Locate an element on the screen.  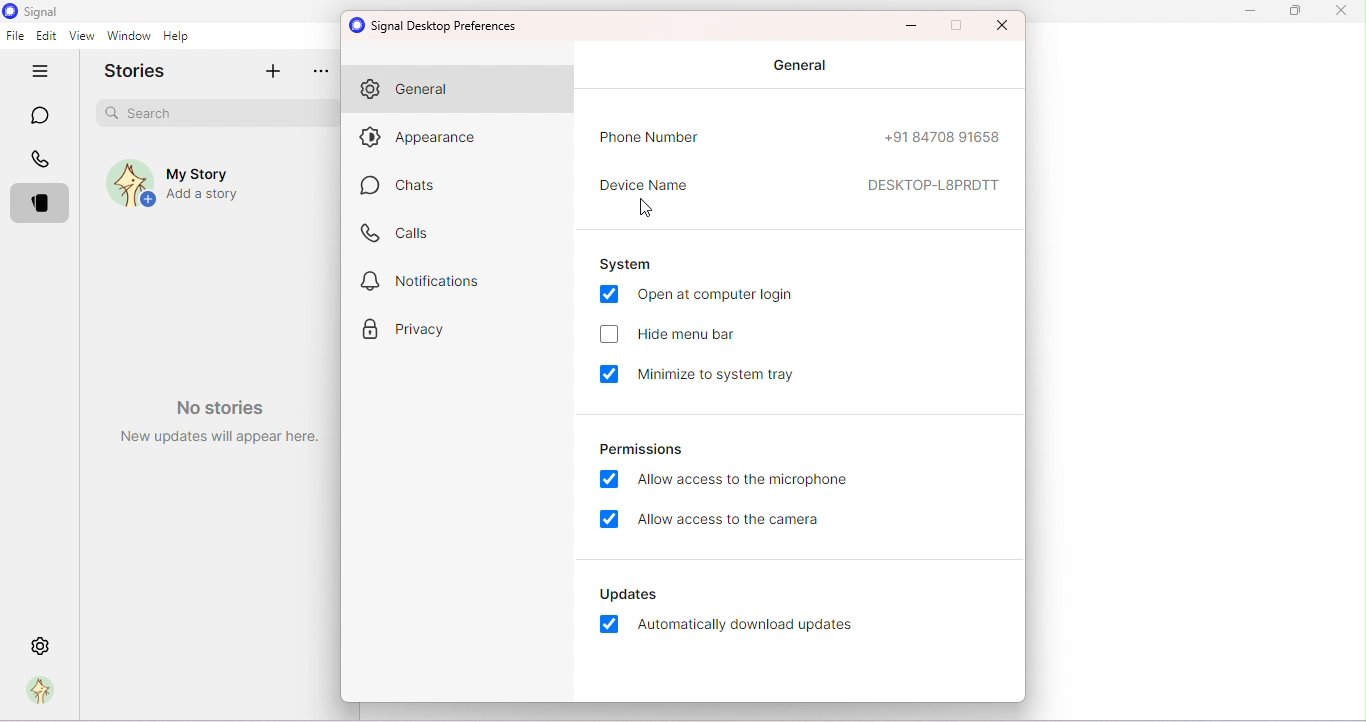
Appearance is located at coordinates (421, 137).